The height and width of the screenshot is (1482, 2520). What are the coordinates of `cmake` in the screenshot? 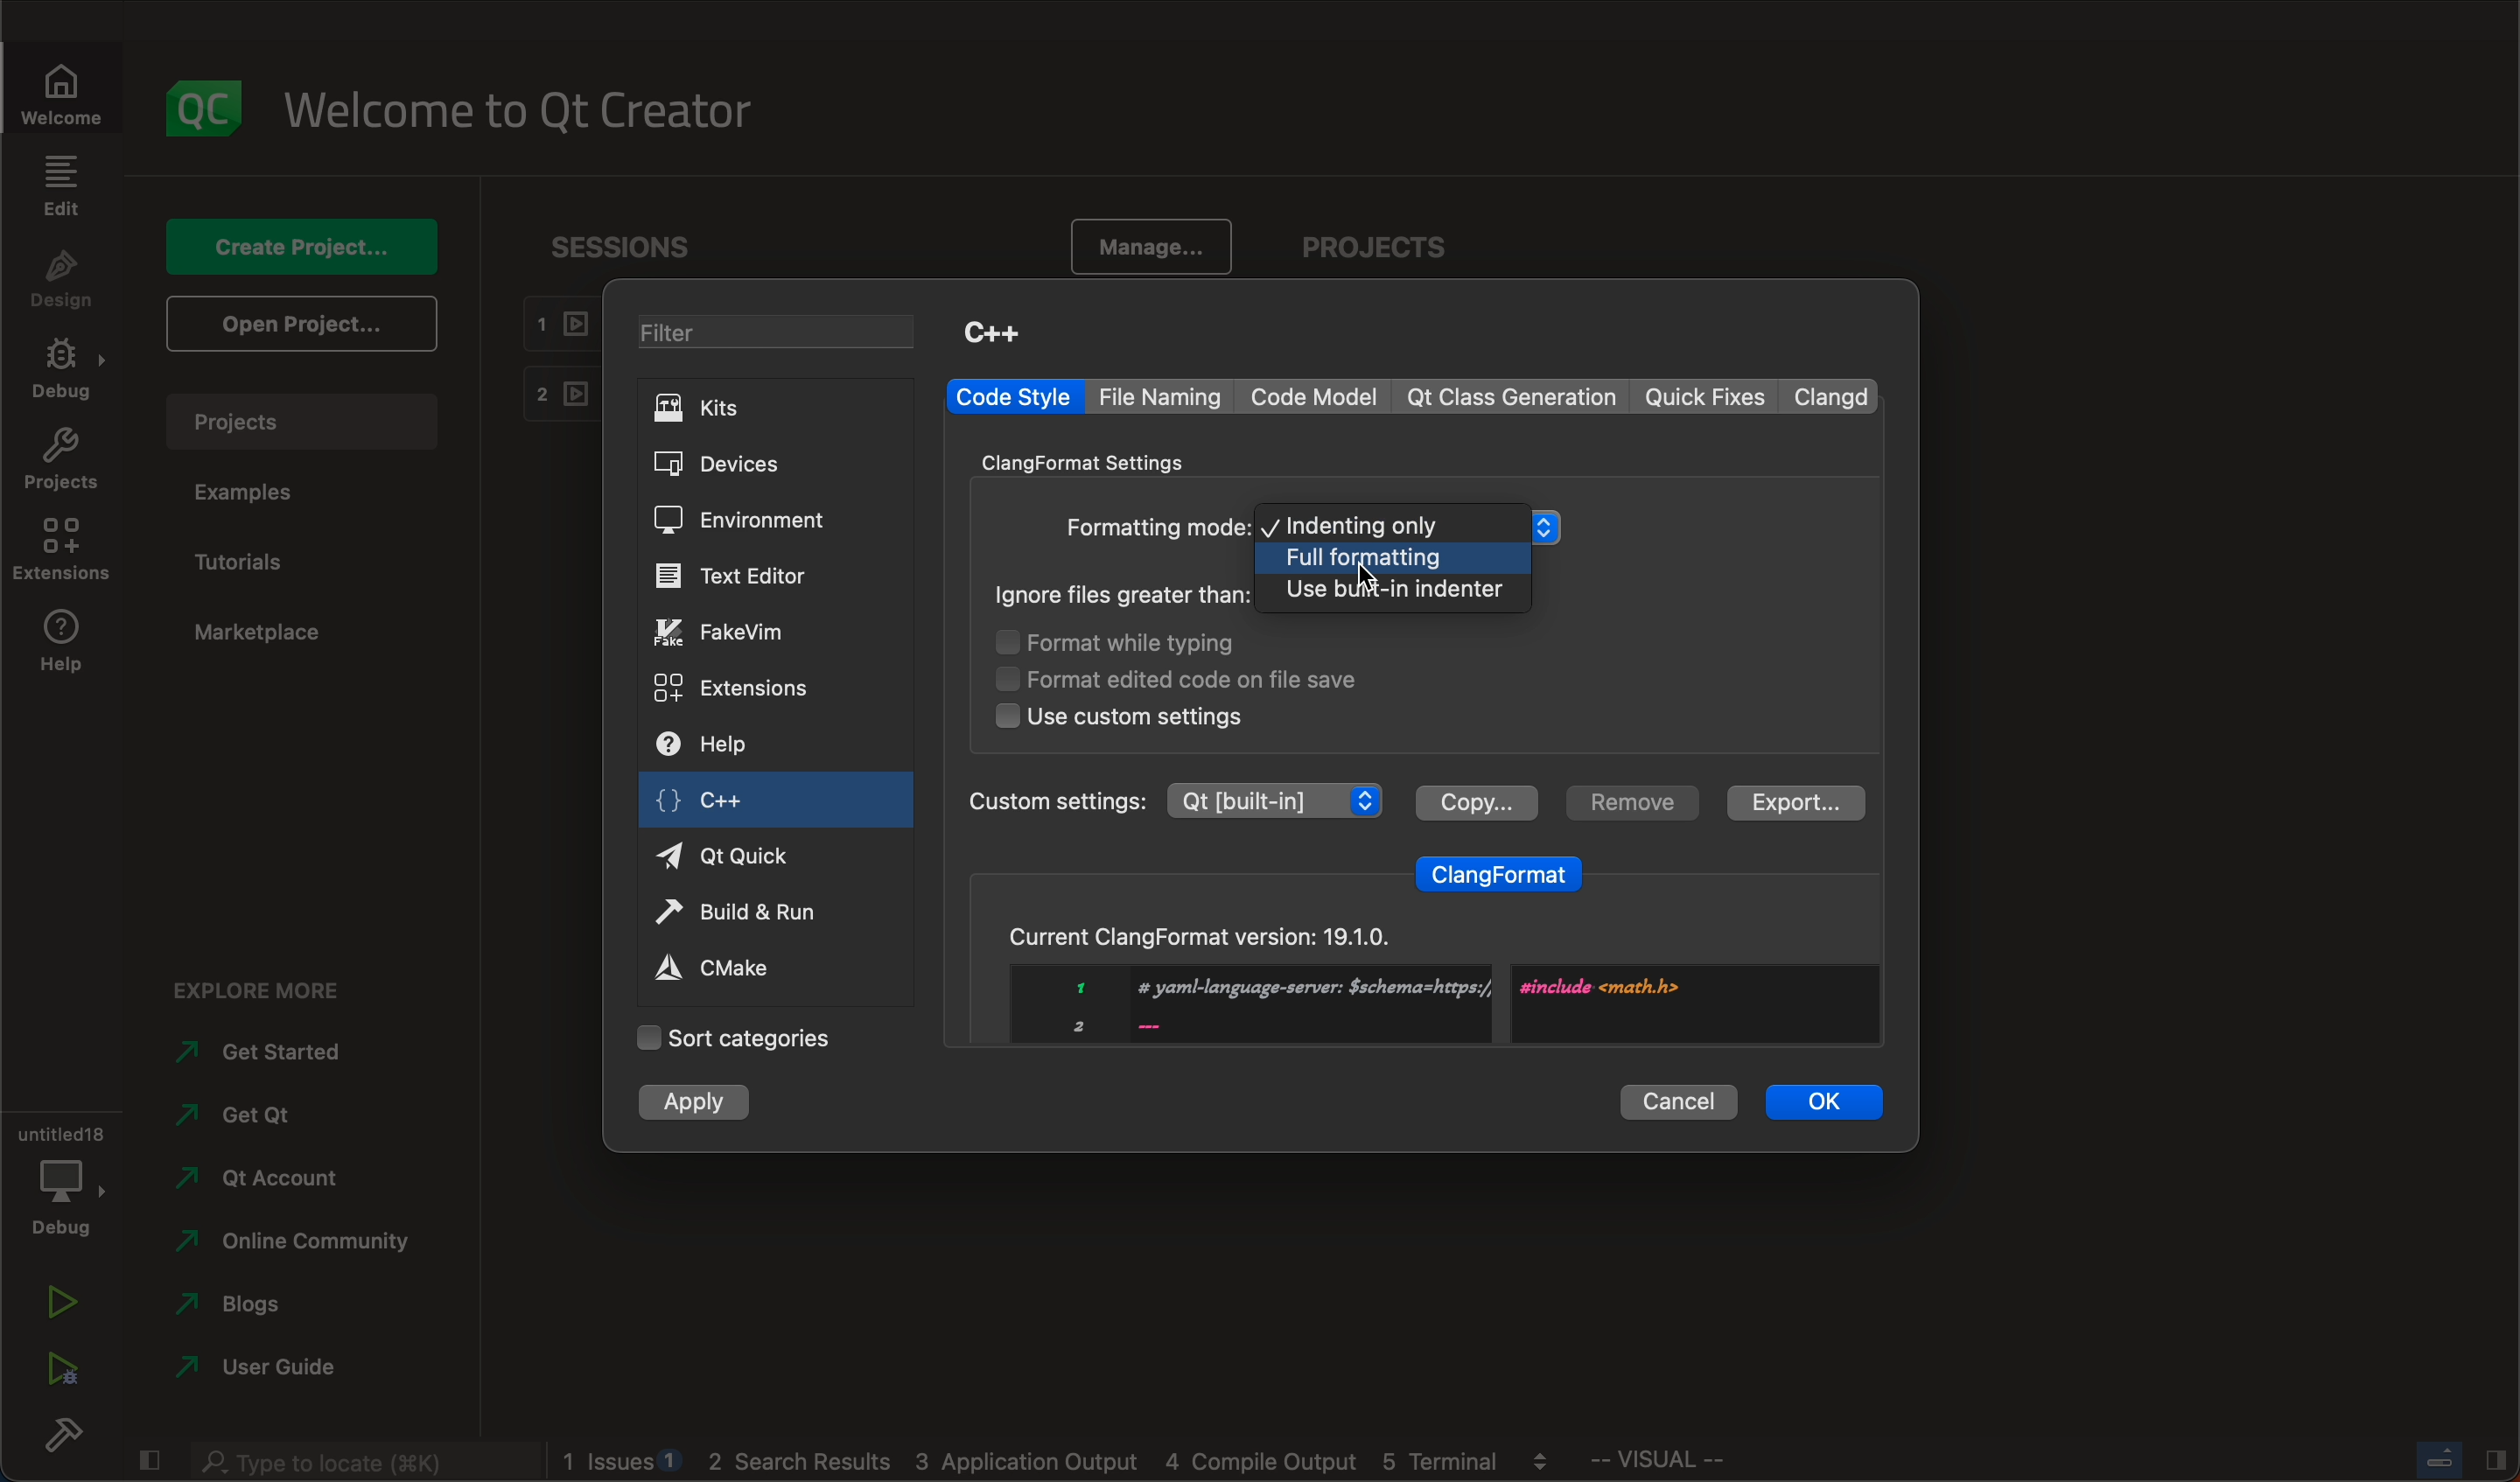 It's located at (735, 966).